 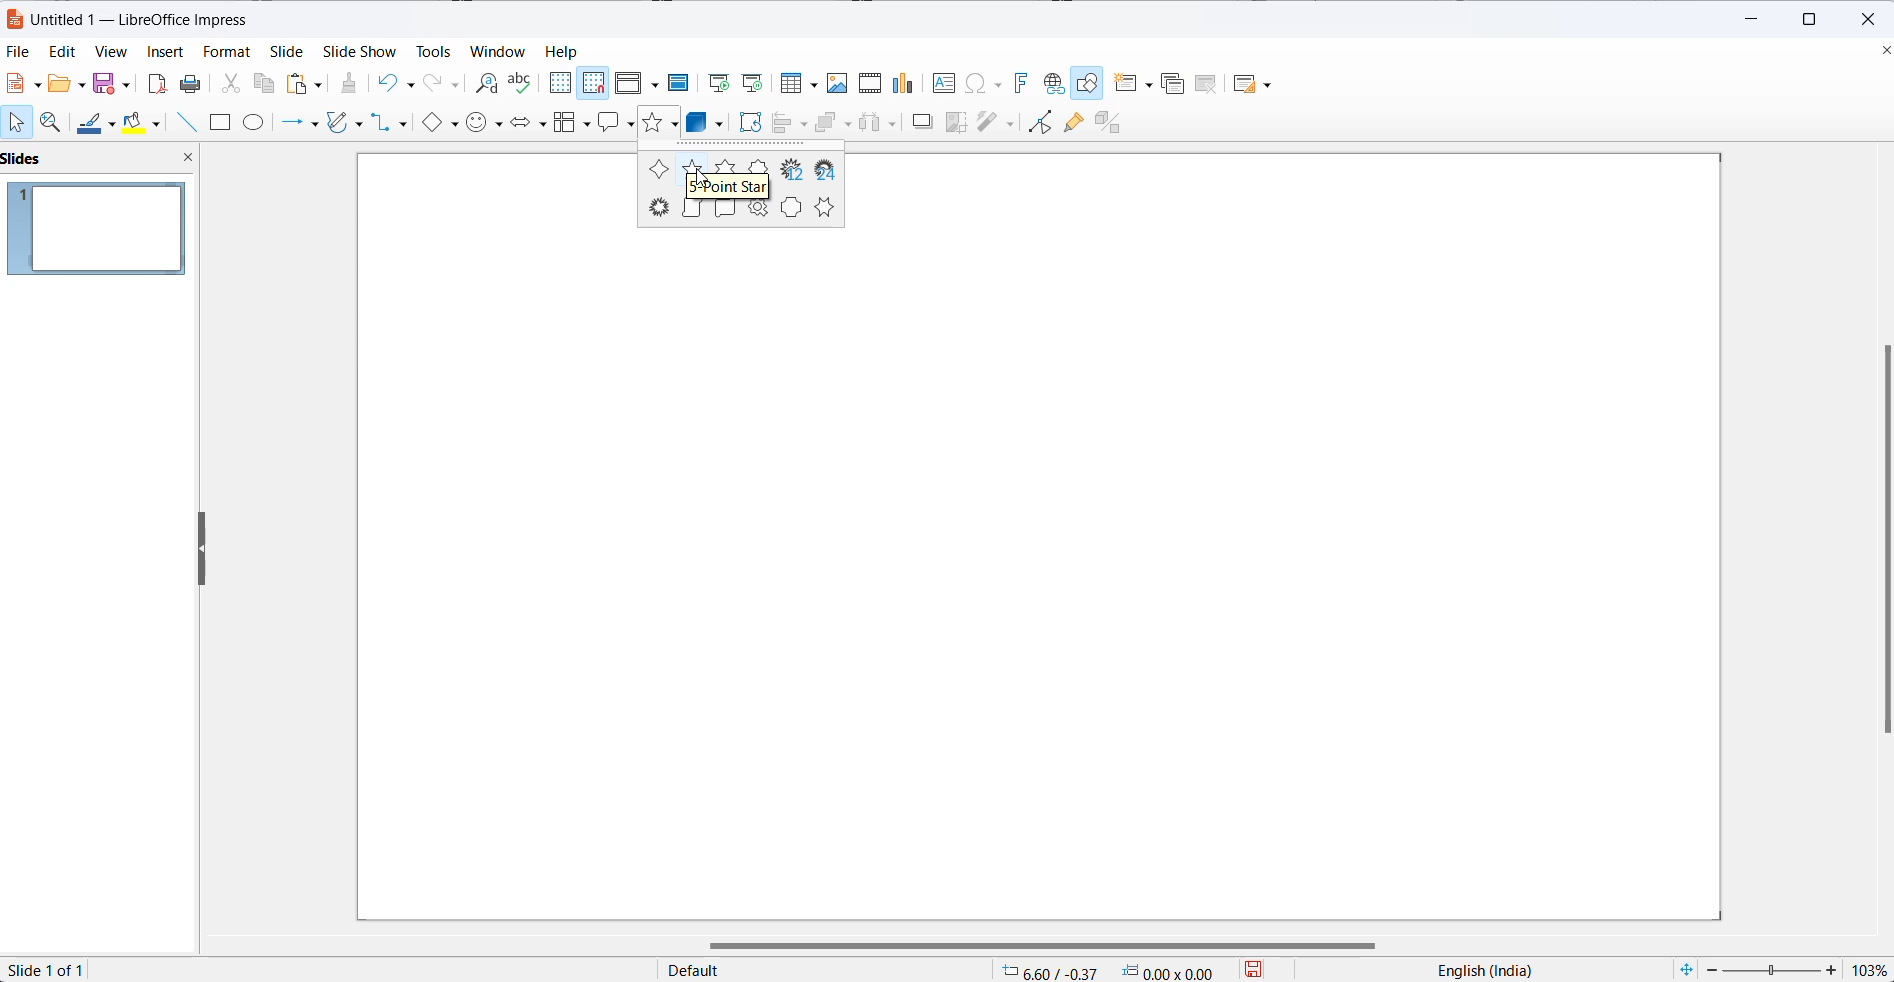 I want to click on six-point star concave, so click(x=829, y=210).